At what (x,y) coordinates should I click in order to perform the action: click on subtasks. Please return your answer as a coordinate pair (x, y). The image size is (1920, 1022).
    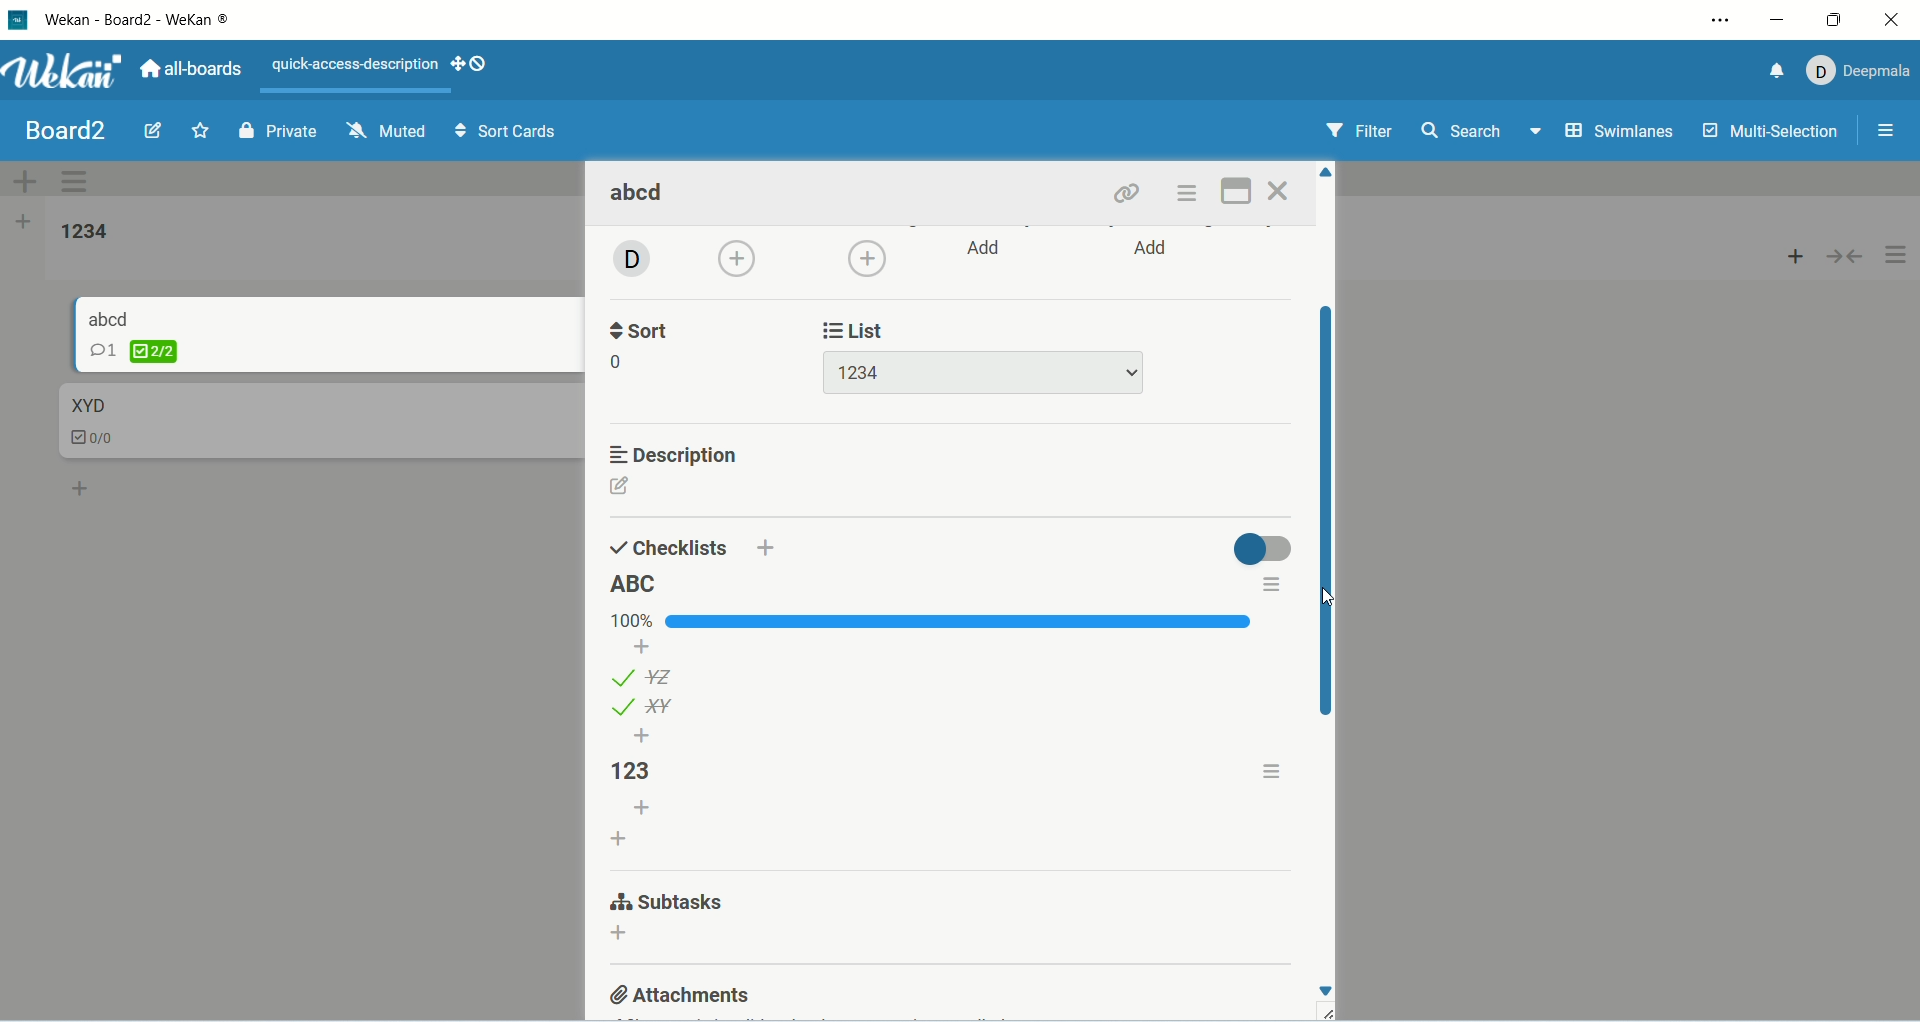
    Looking at the image, I should click on (665, 904).